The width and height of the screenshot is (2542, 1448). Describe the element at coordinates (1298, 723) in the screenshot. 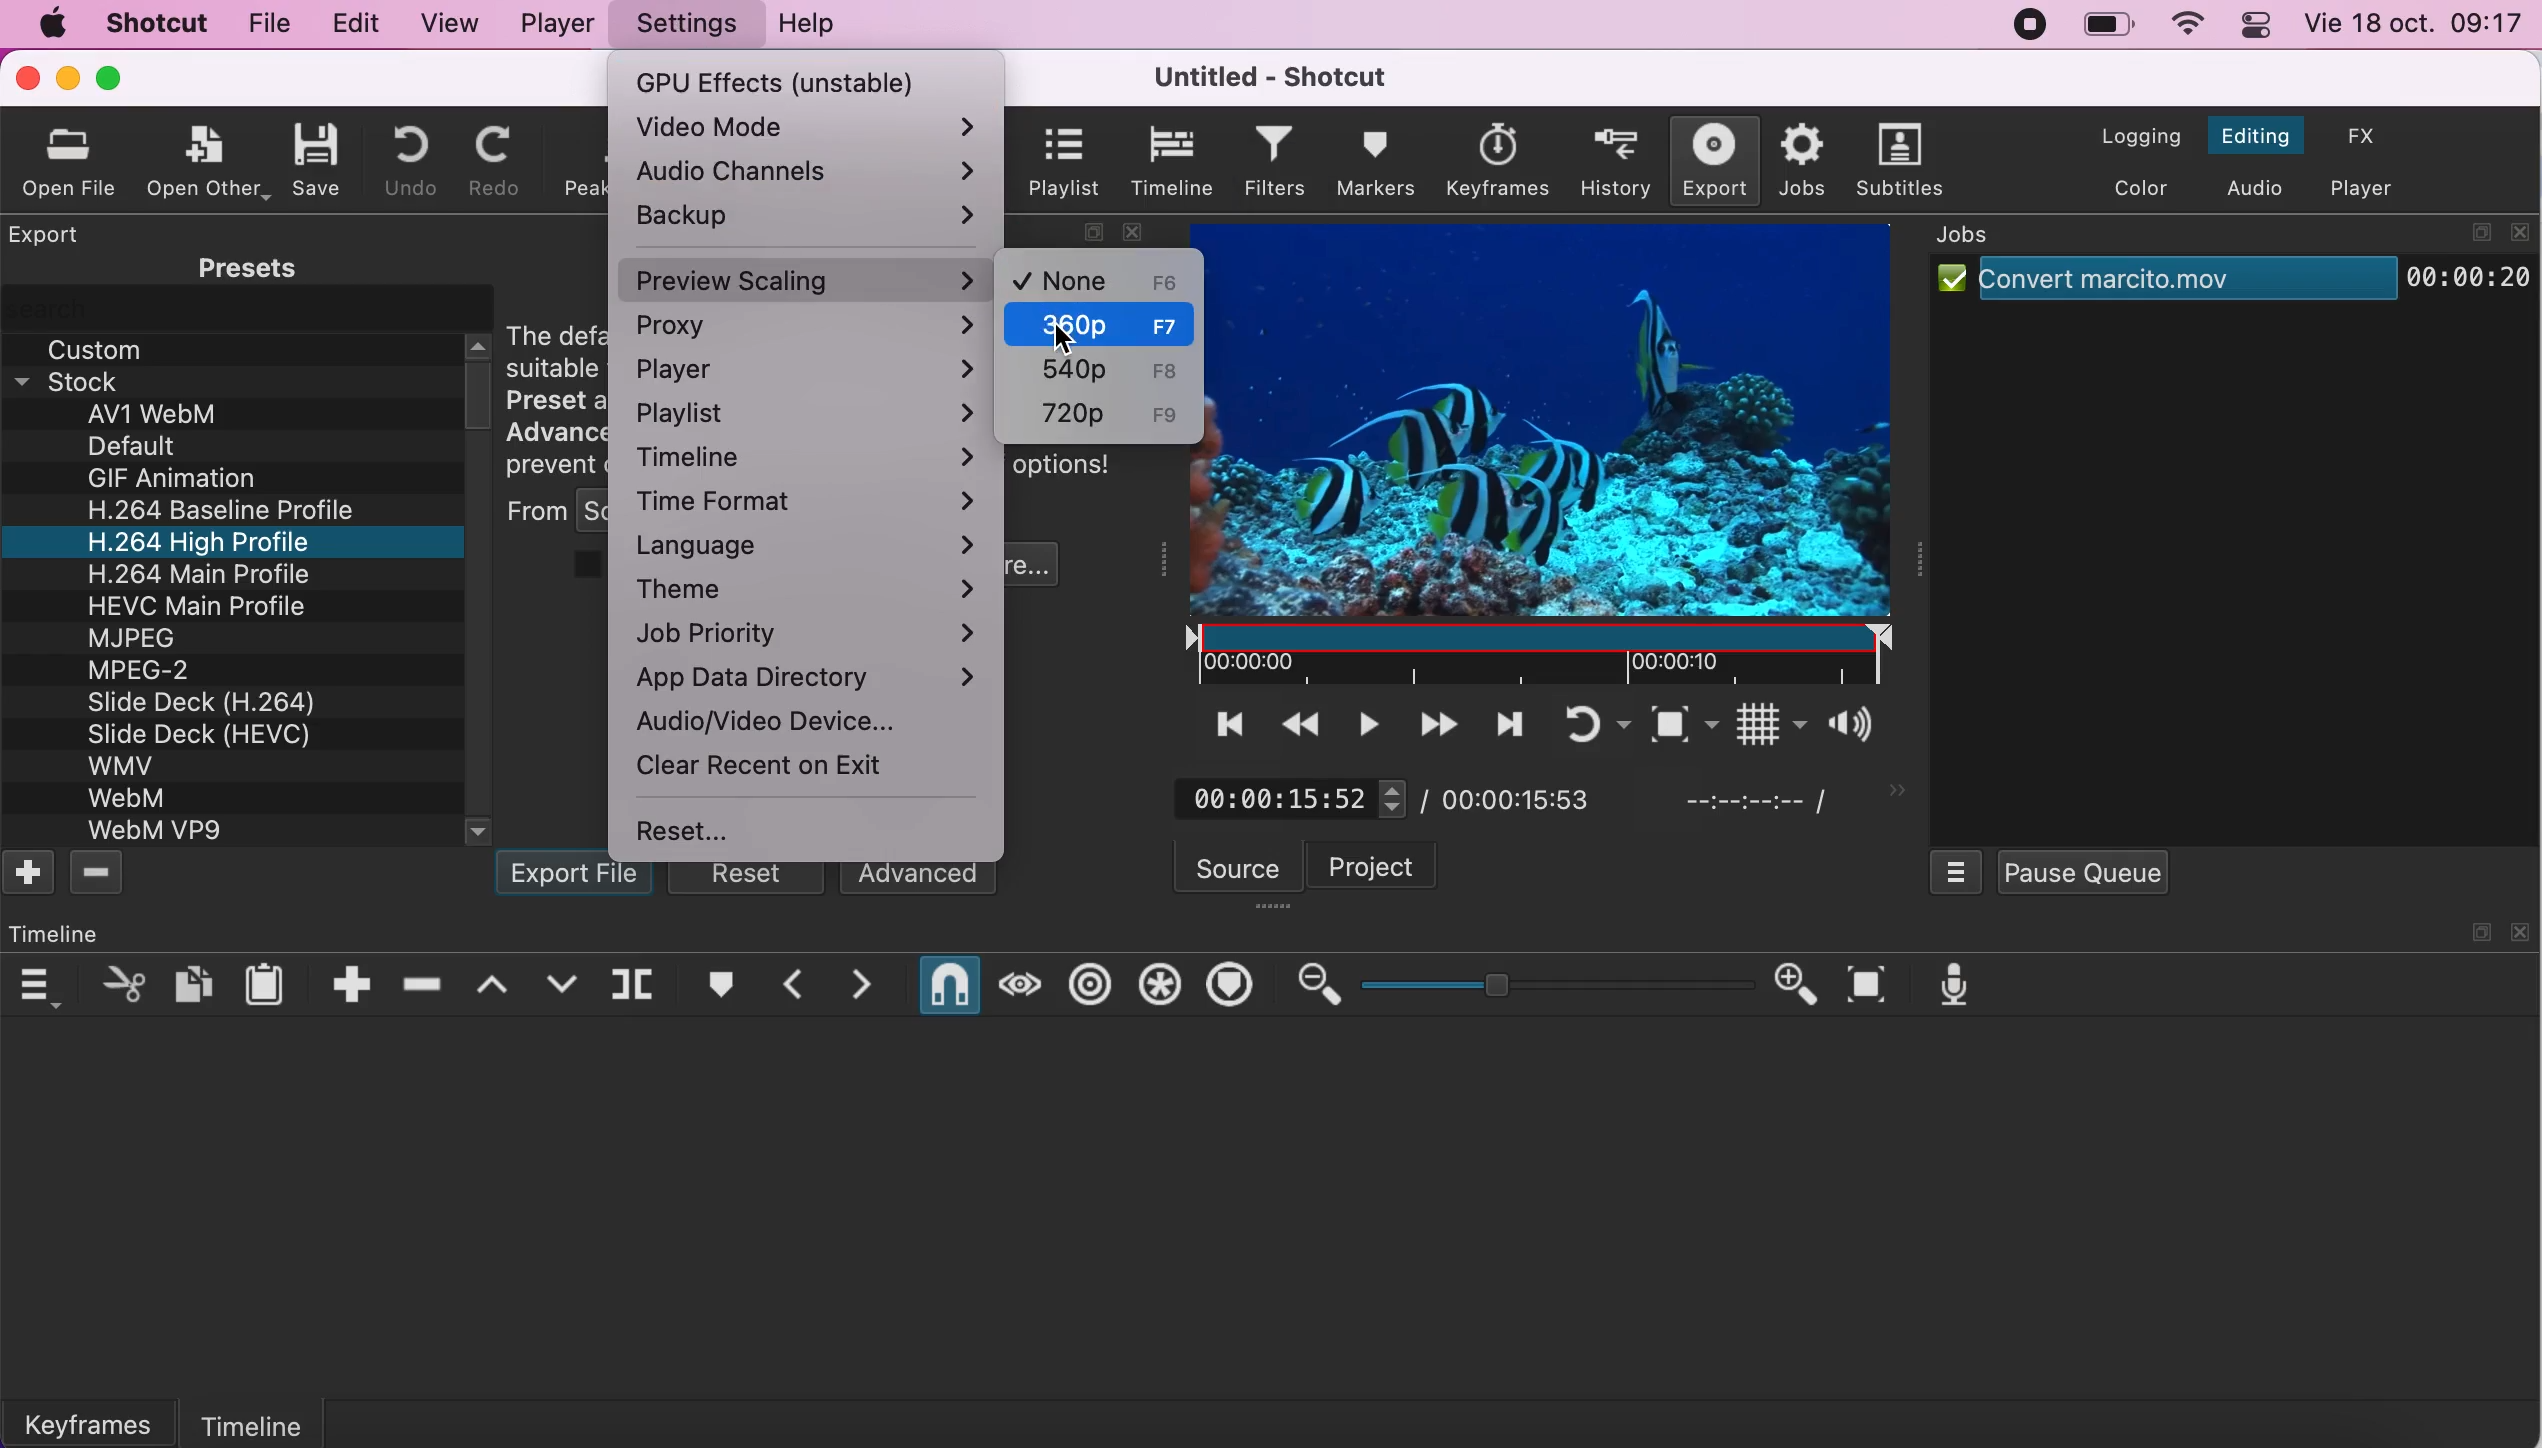

I see `play quickly backwards` at that location.